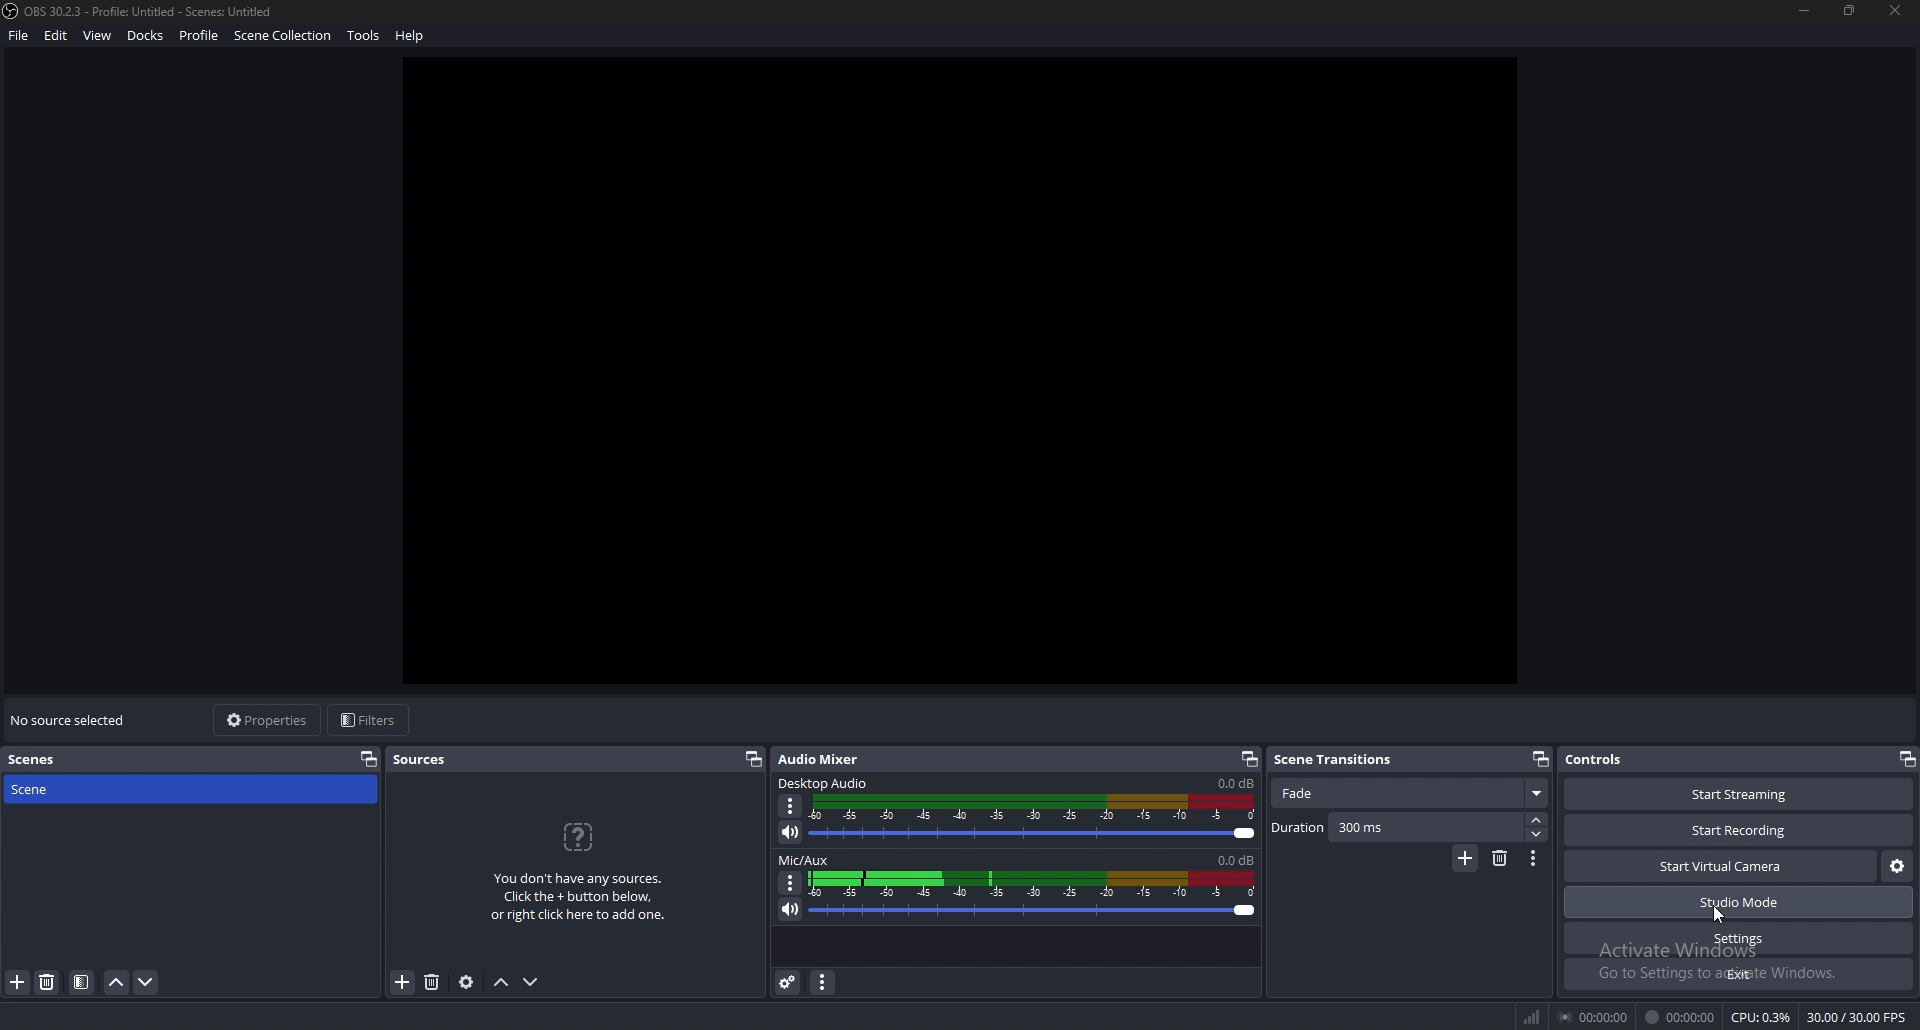  I want to click on docks, so click(145, 35).